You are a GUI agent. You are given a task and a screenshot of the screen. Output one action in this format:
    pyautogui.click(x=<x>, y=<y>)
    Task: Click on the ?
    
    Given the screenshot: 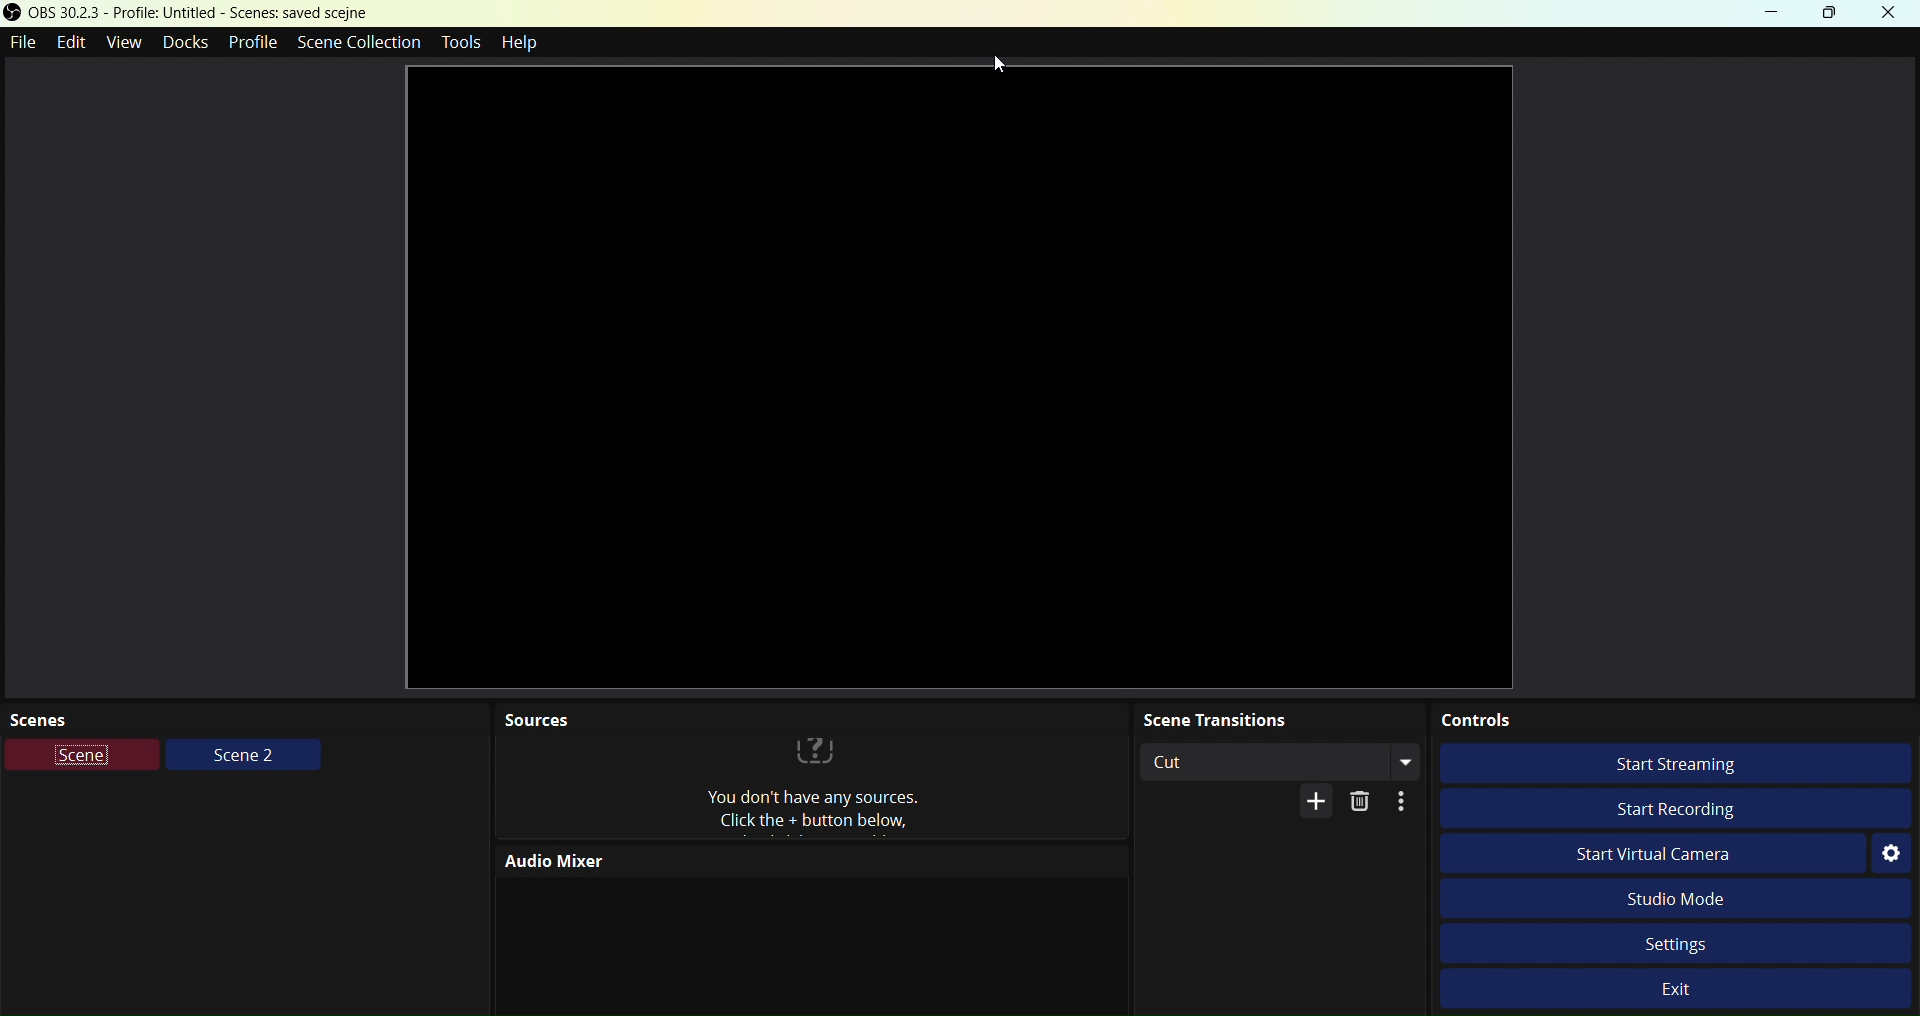 What is the action you would take?
    pyautogui.click(x=815, y=747)
    